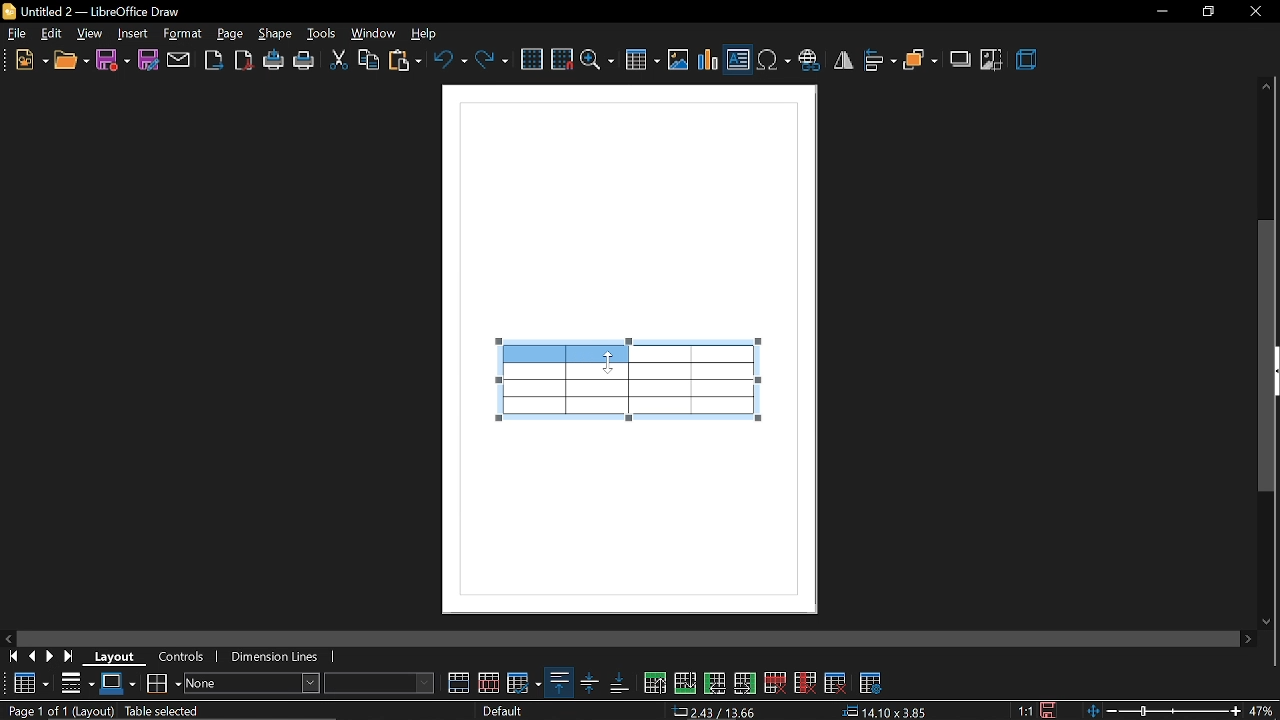  I want to click on 2.43/13.66, so click(718, 712).